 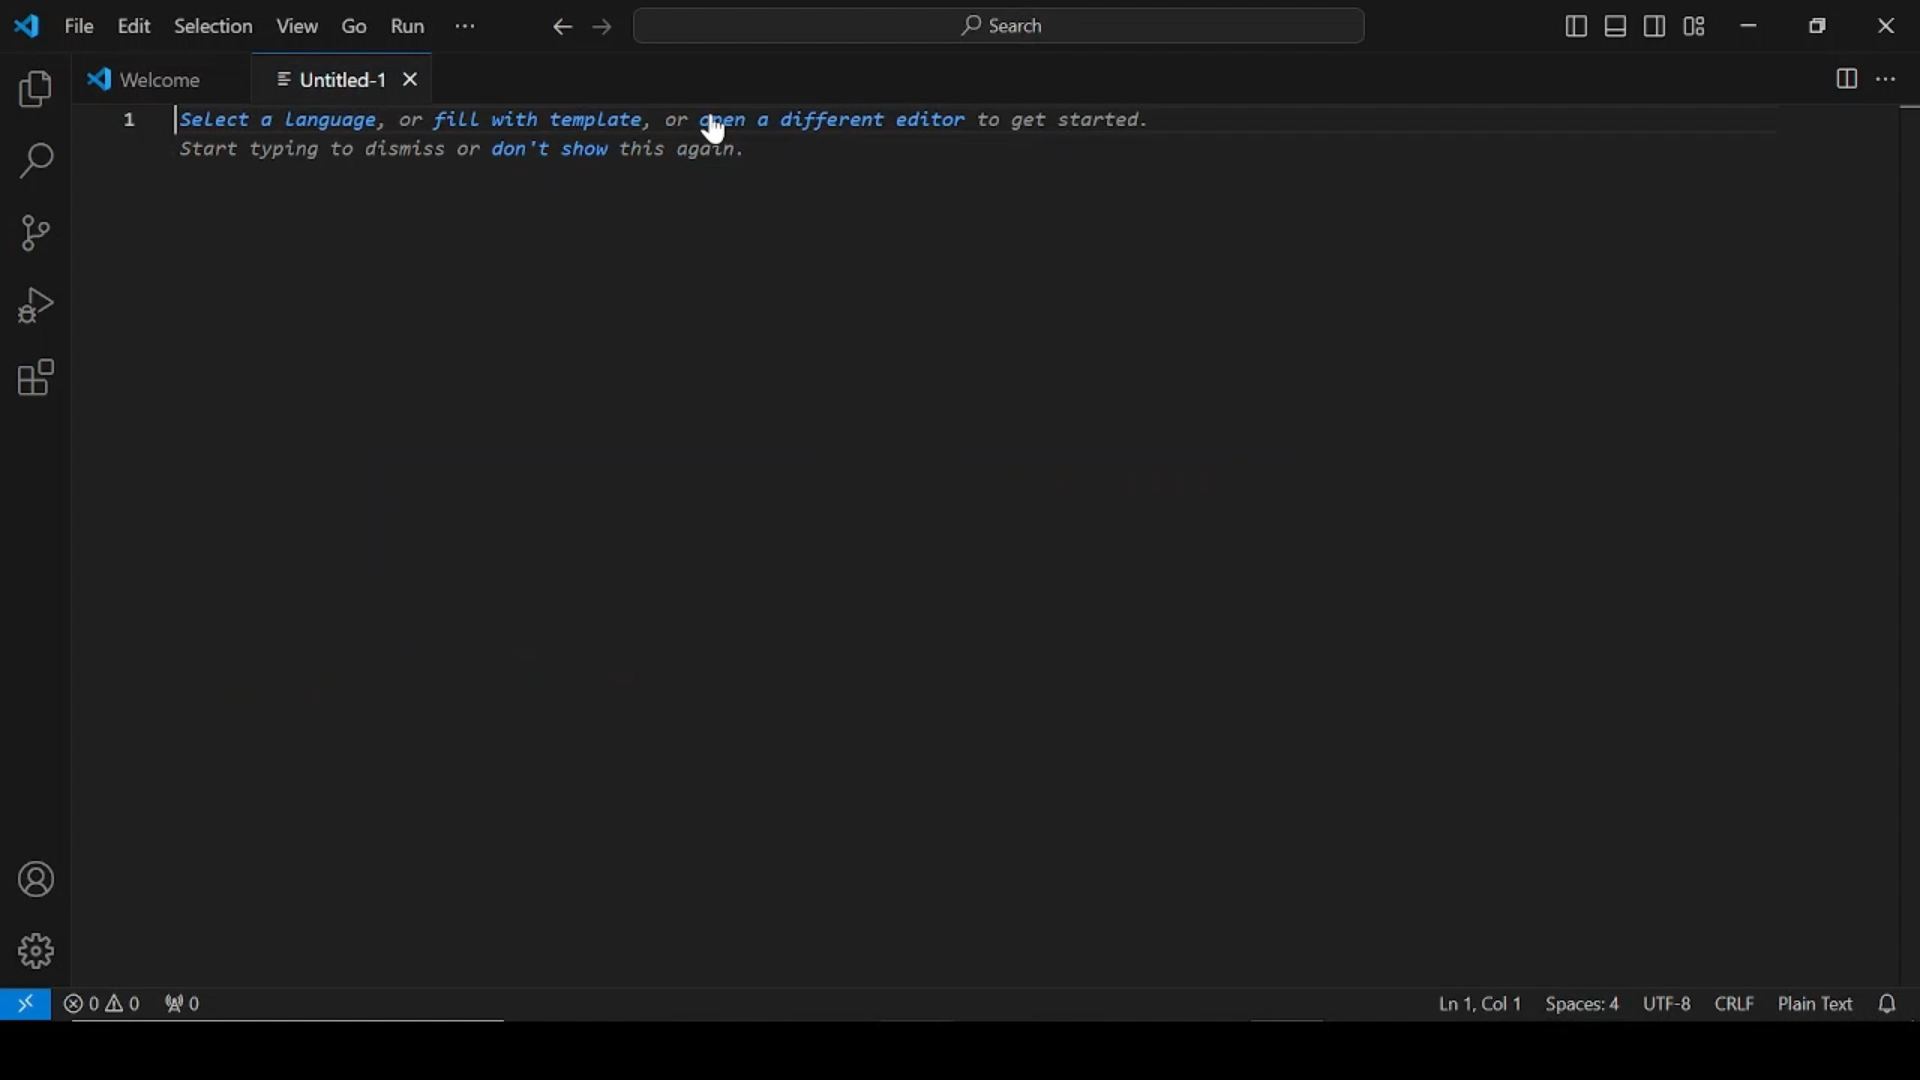 I want to click on file, so click(x=77, y=25).